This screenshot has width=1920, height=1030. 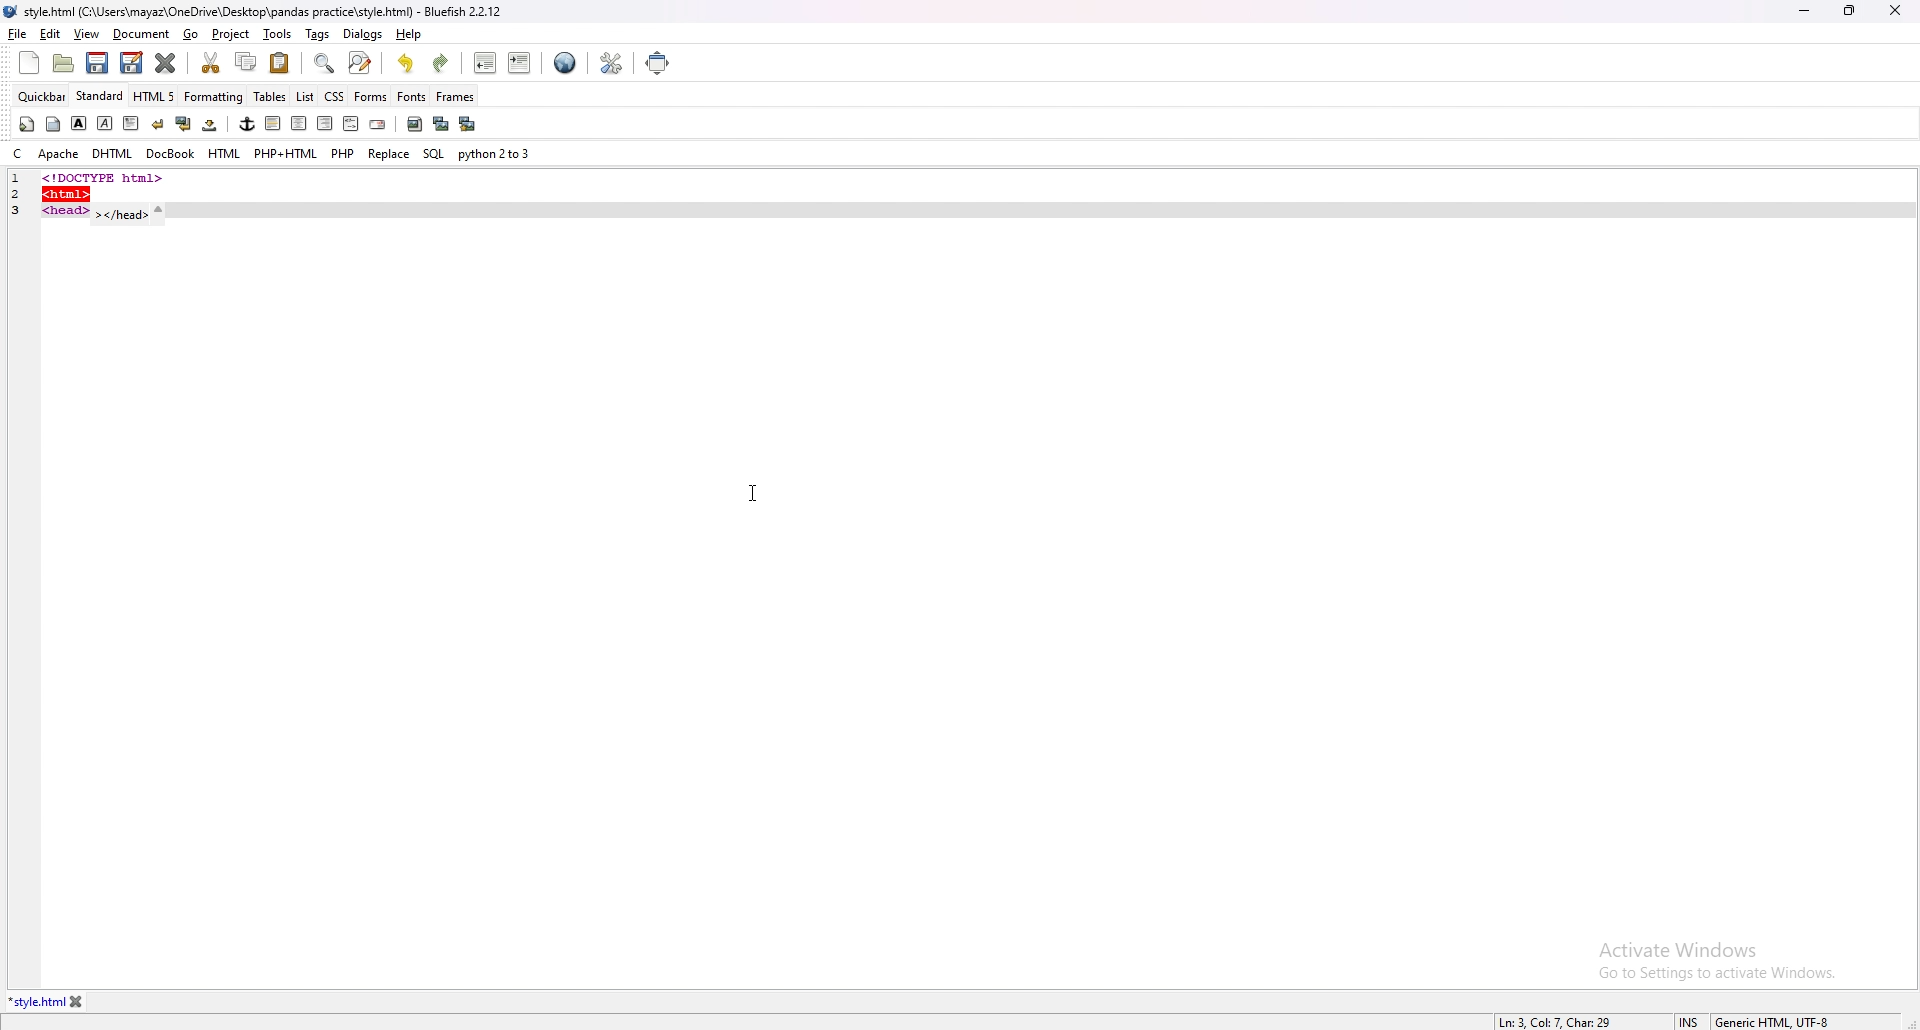 What do you see at coordinates (17, 154) in the screenshot?
I see `c` at bounding box center [17, 154].